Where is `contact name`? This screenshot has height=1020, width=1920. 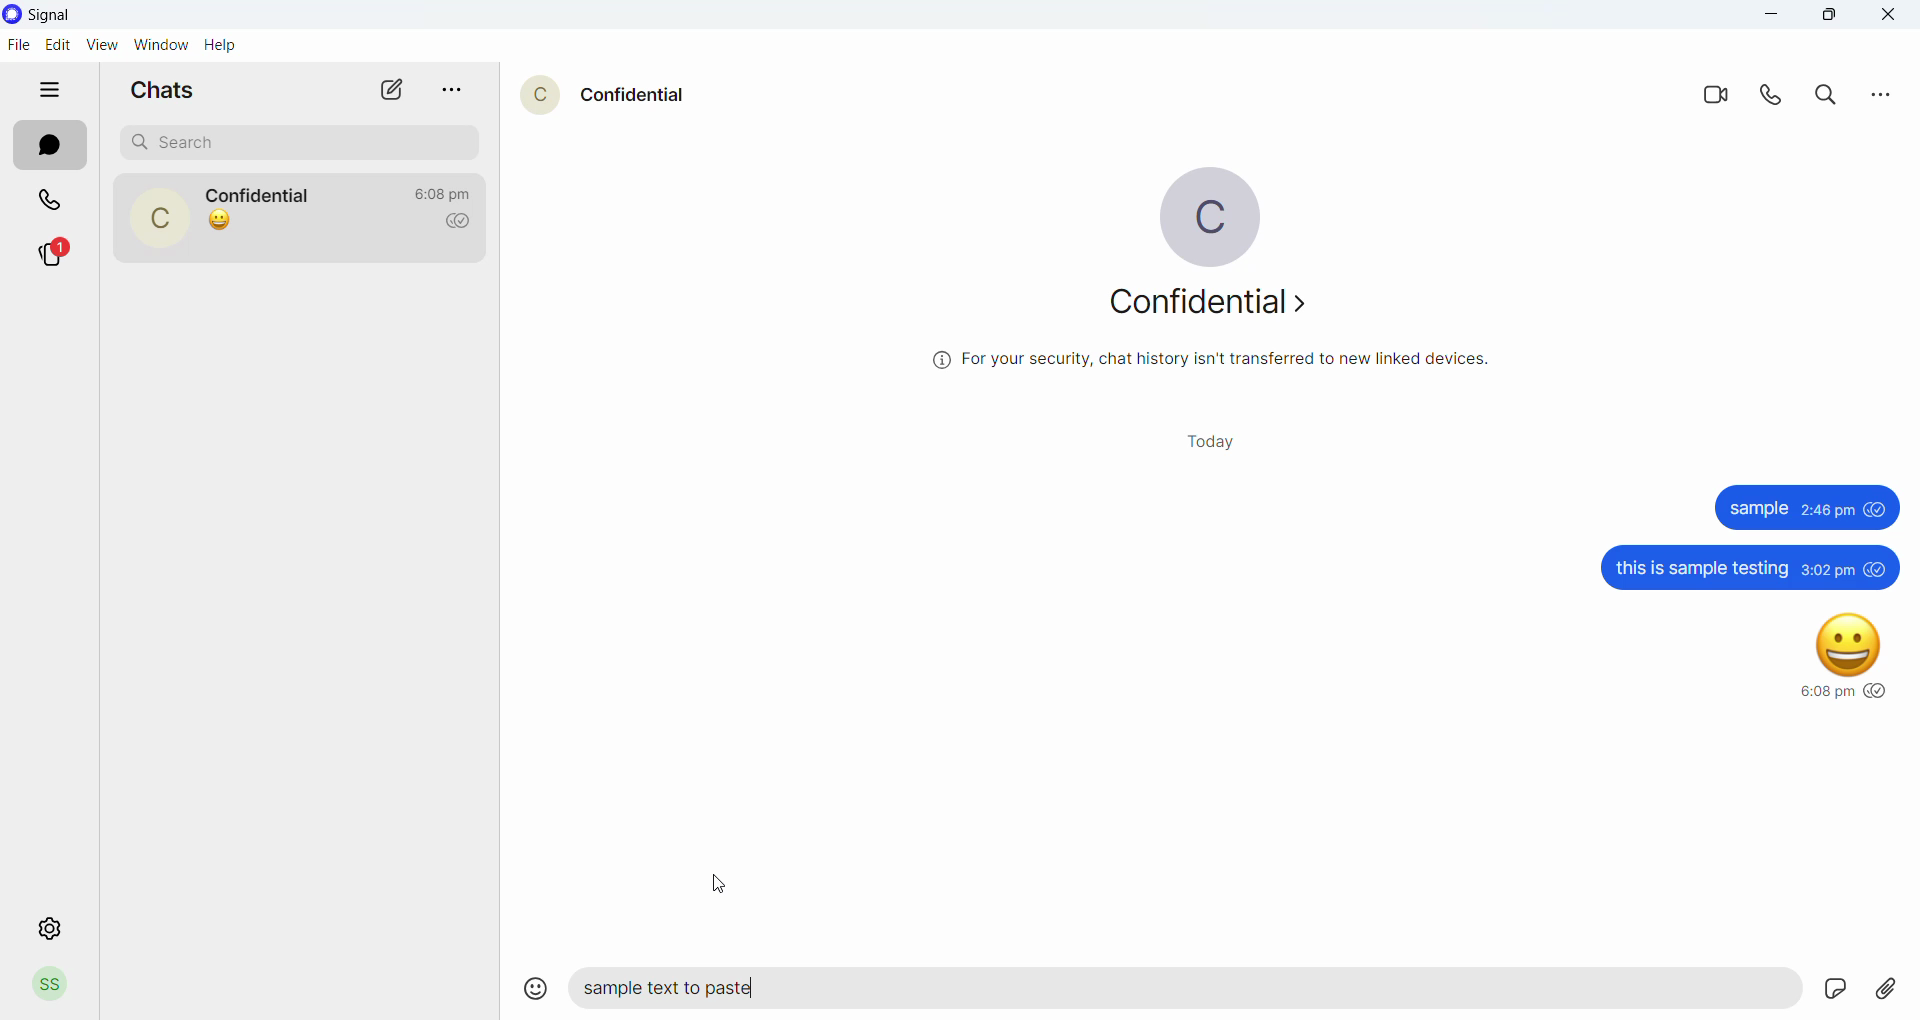
contact name is located at coordinates (266, 195).